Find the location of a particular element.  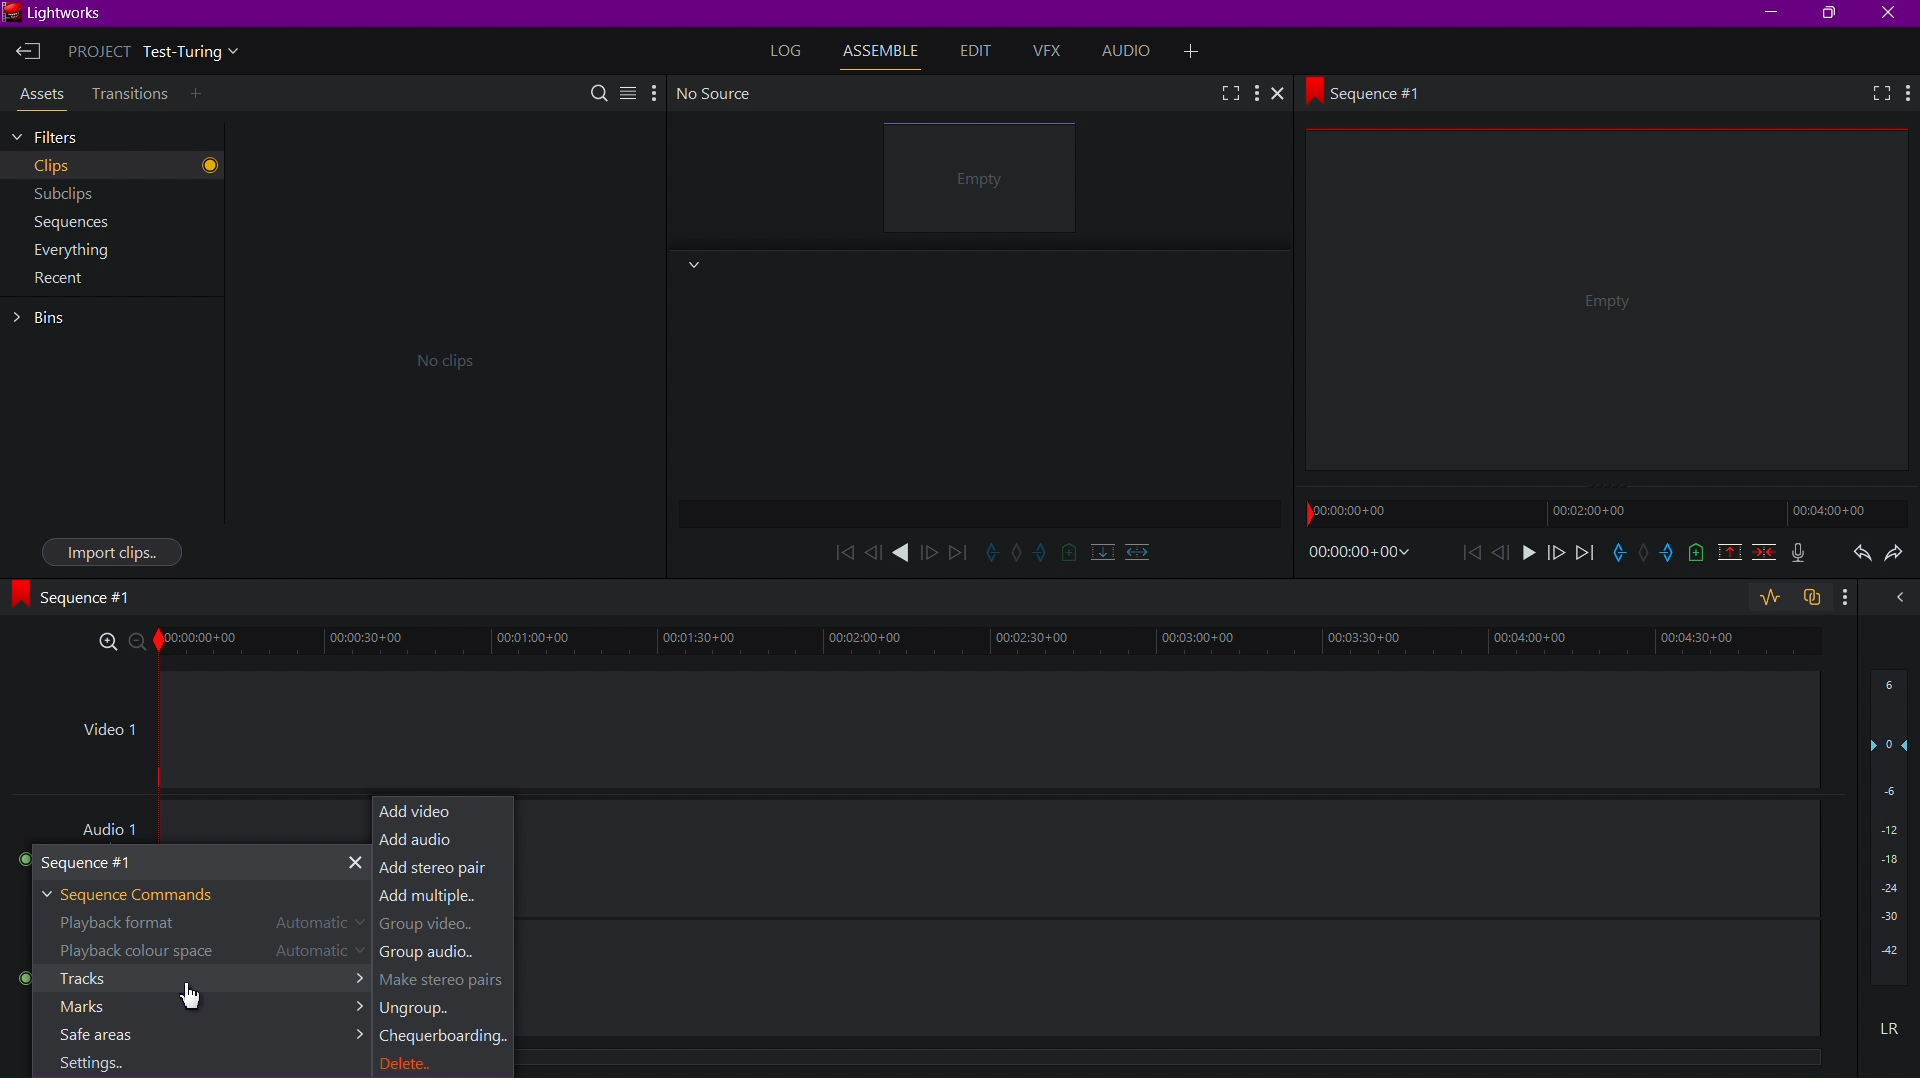

beginning is located at coordinates (1471, 554).